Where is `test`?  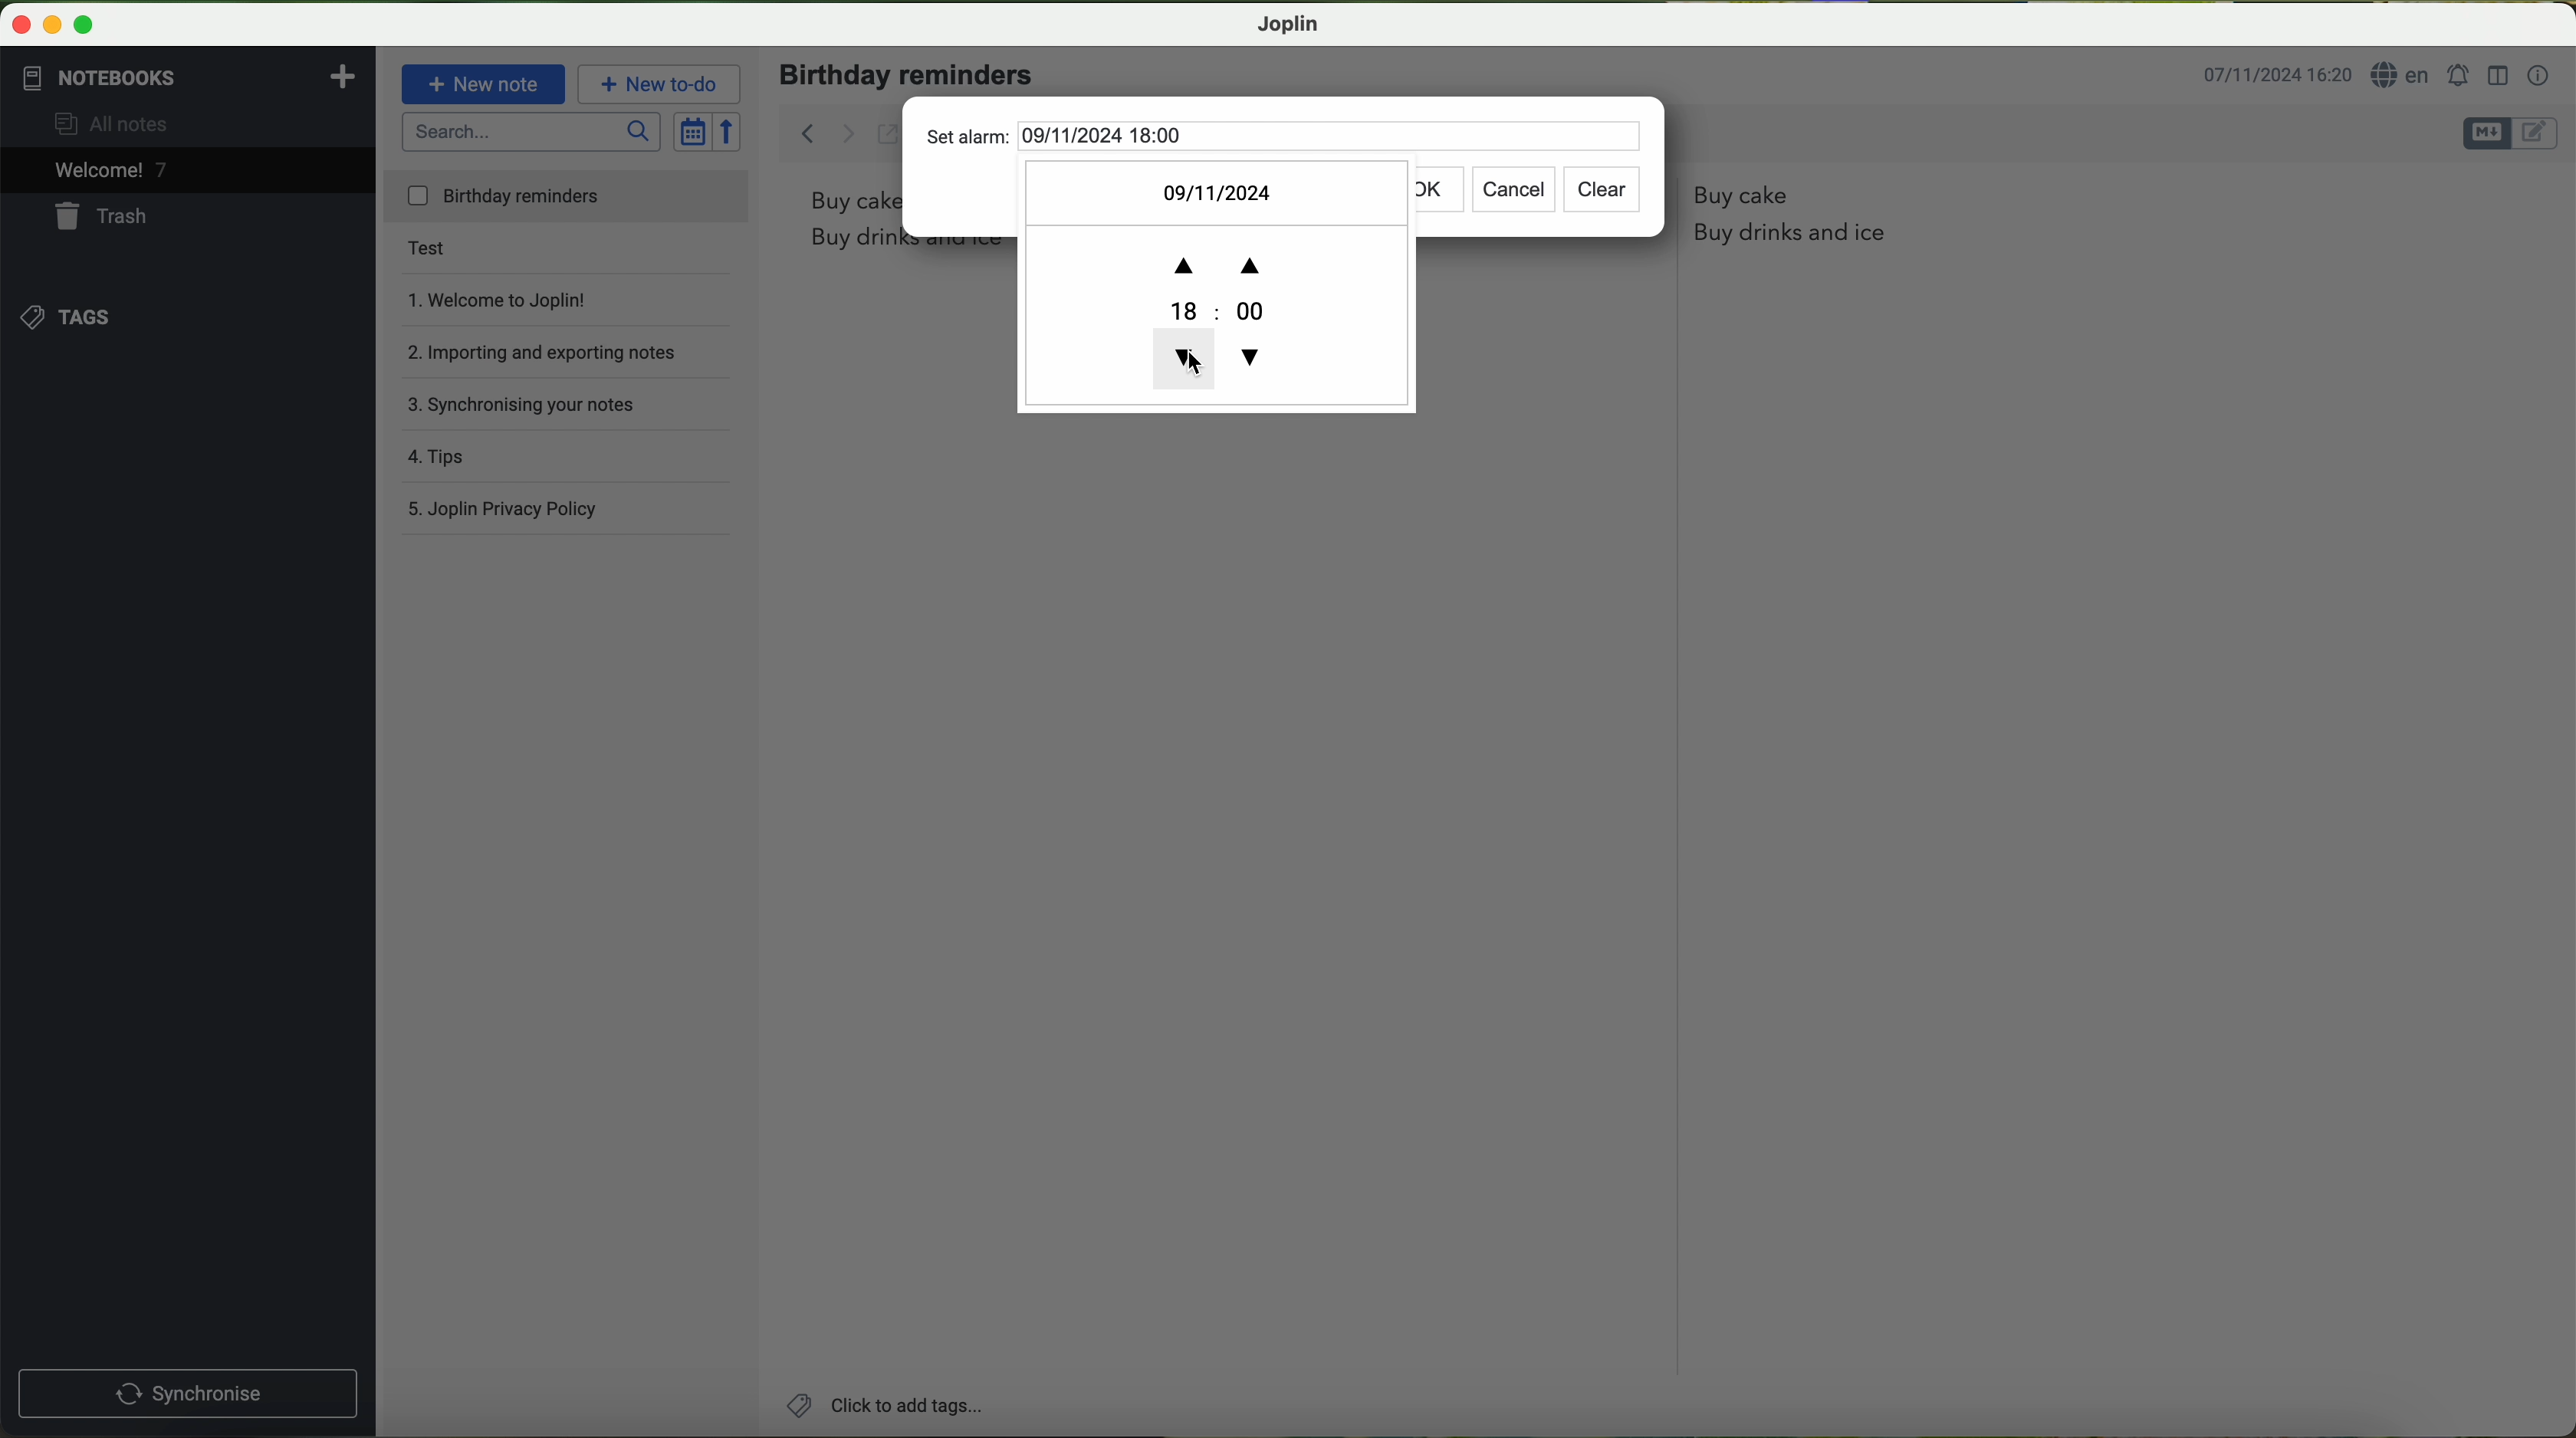
test is located at coordinates (462, 252).